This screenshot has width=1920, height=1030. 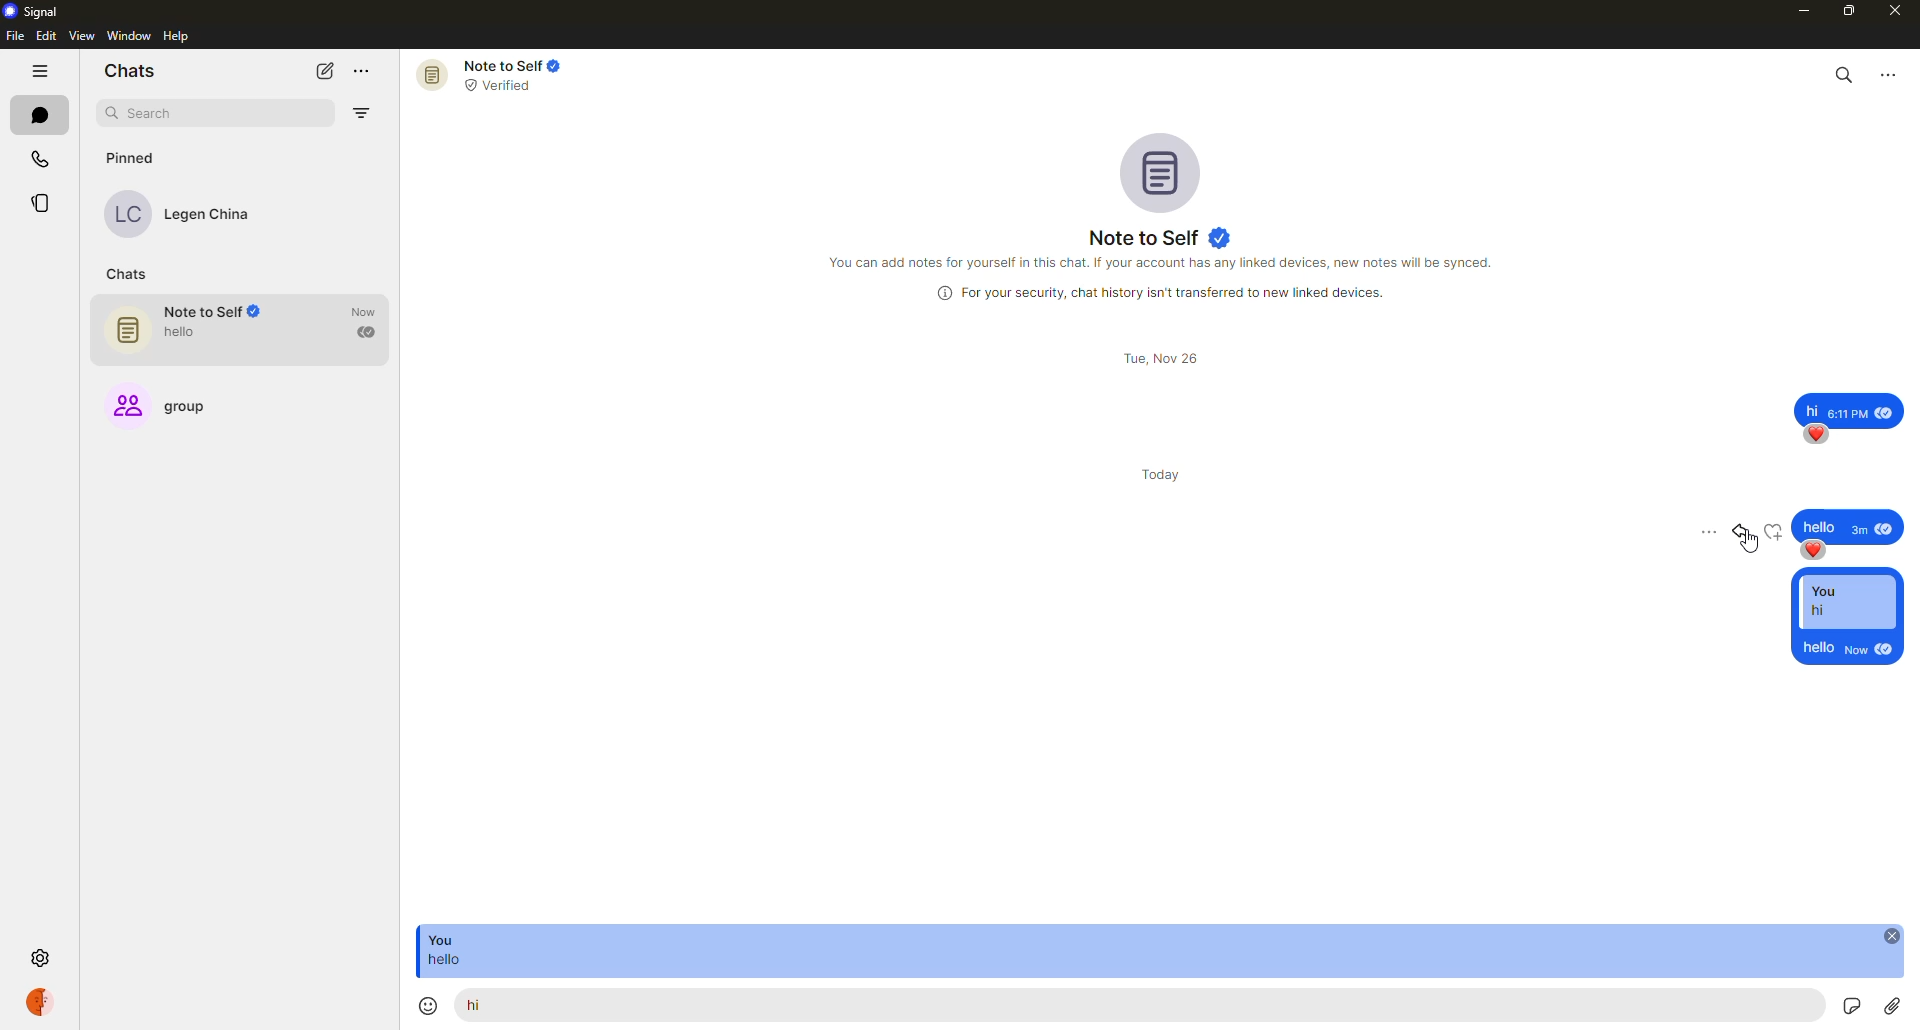 I want to click on message, so click(x=1850, y=526).